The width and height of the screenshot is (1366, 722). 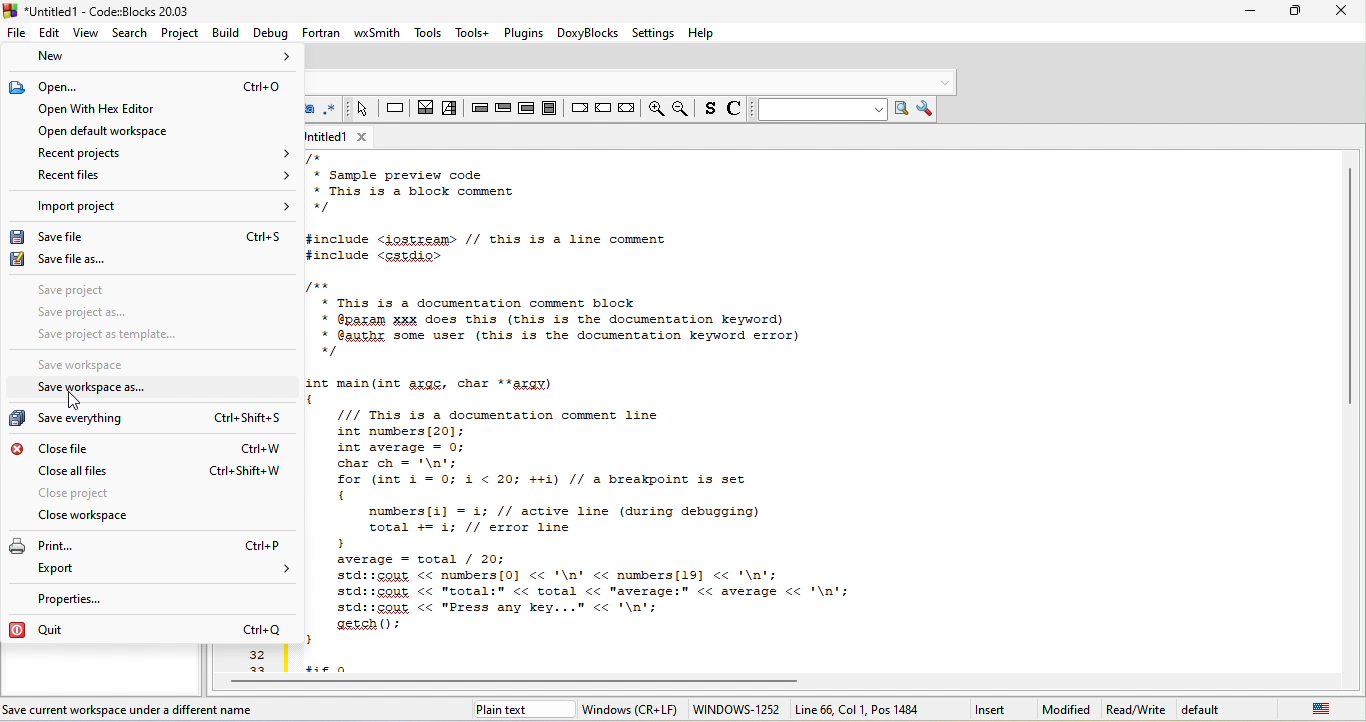 What do you see at coordinates (96, 600) in the screenshot?
I see `properties` at bounding box center [96, 600].